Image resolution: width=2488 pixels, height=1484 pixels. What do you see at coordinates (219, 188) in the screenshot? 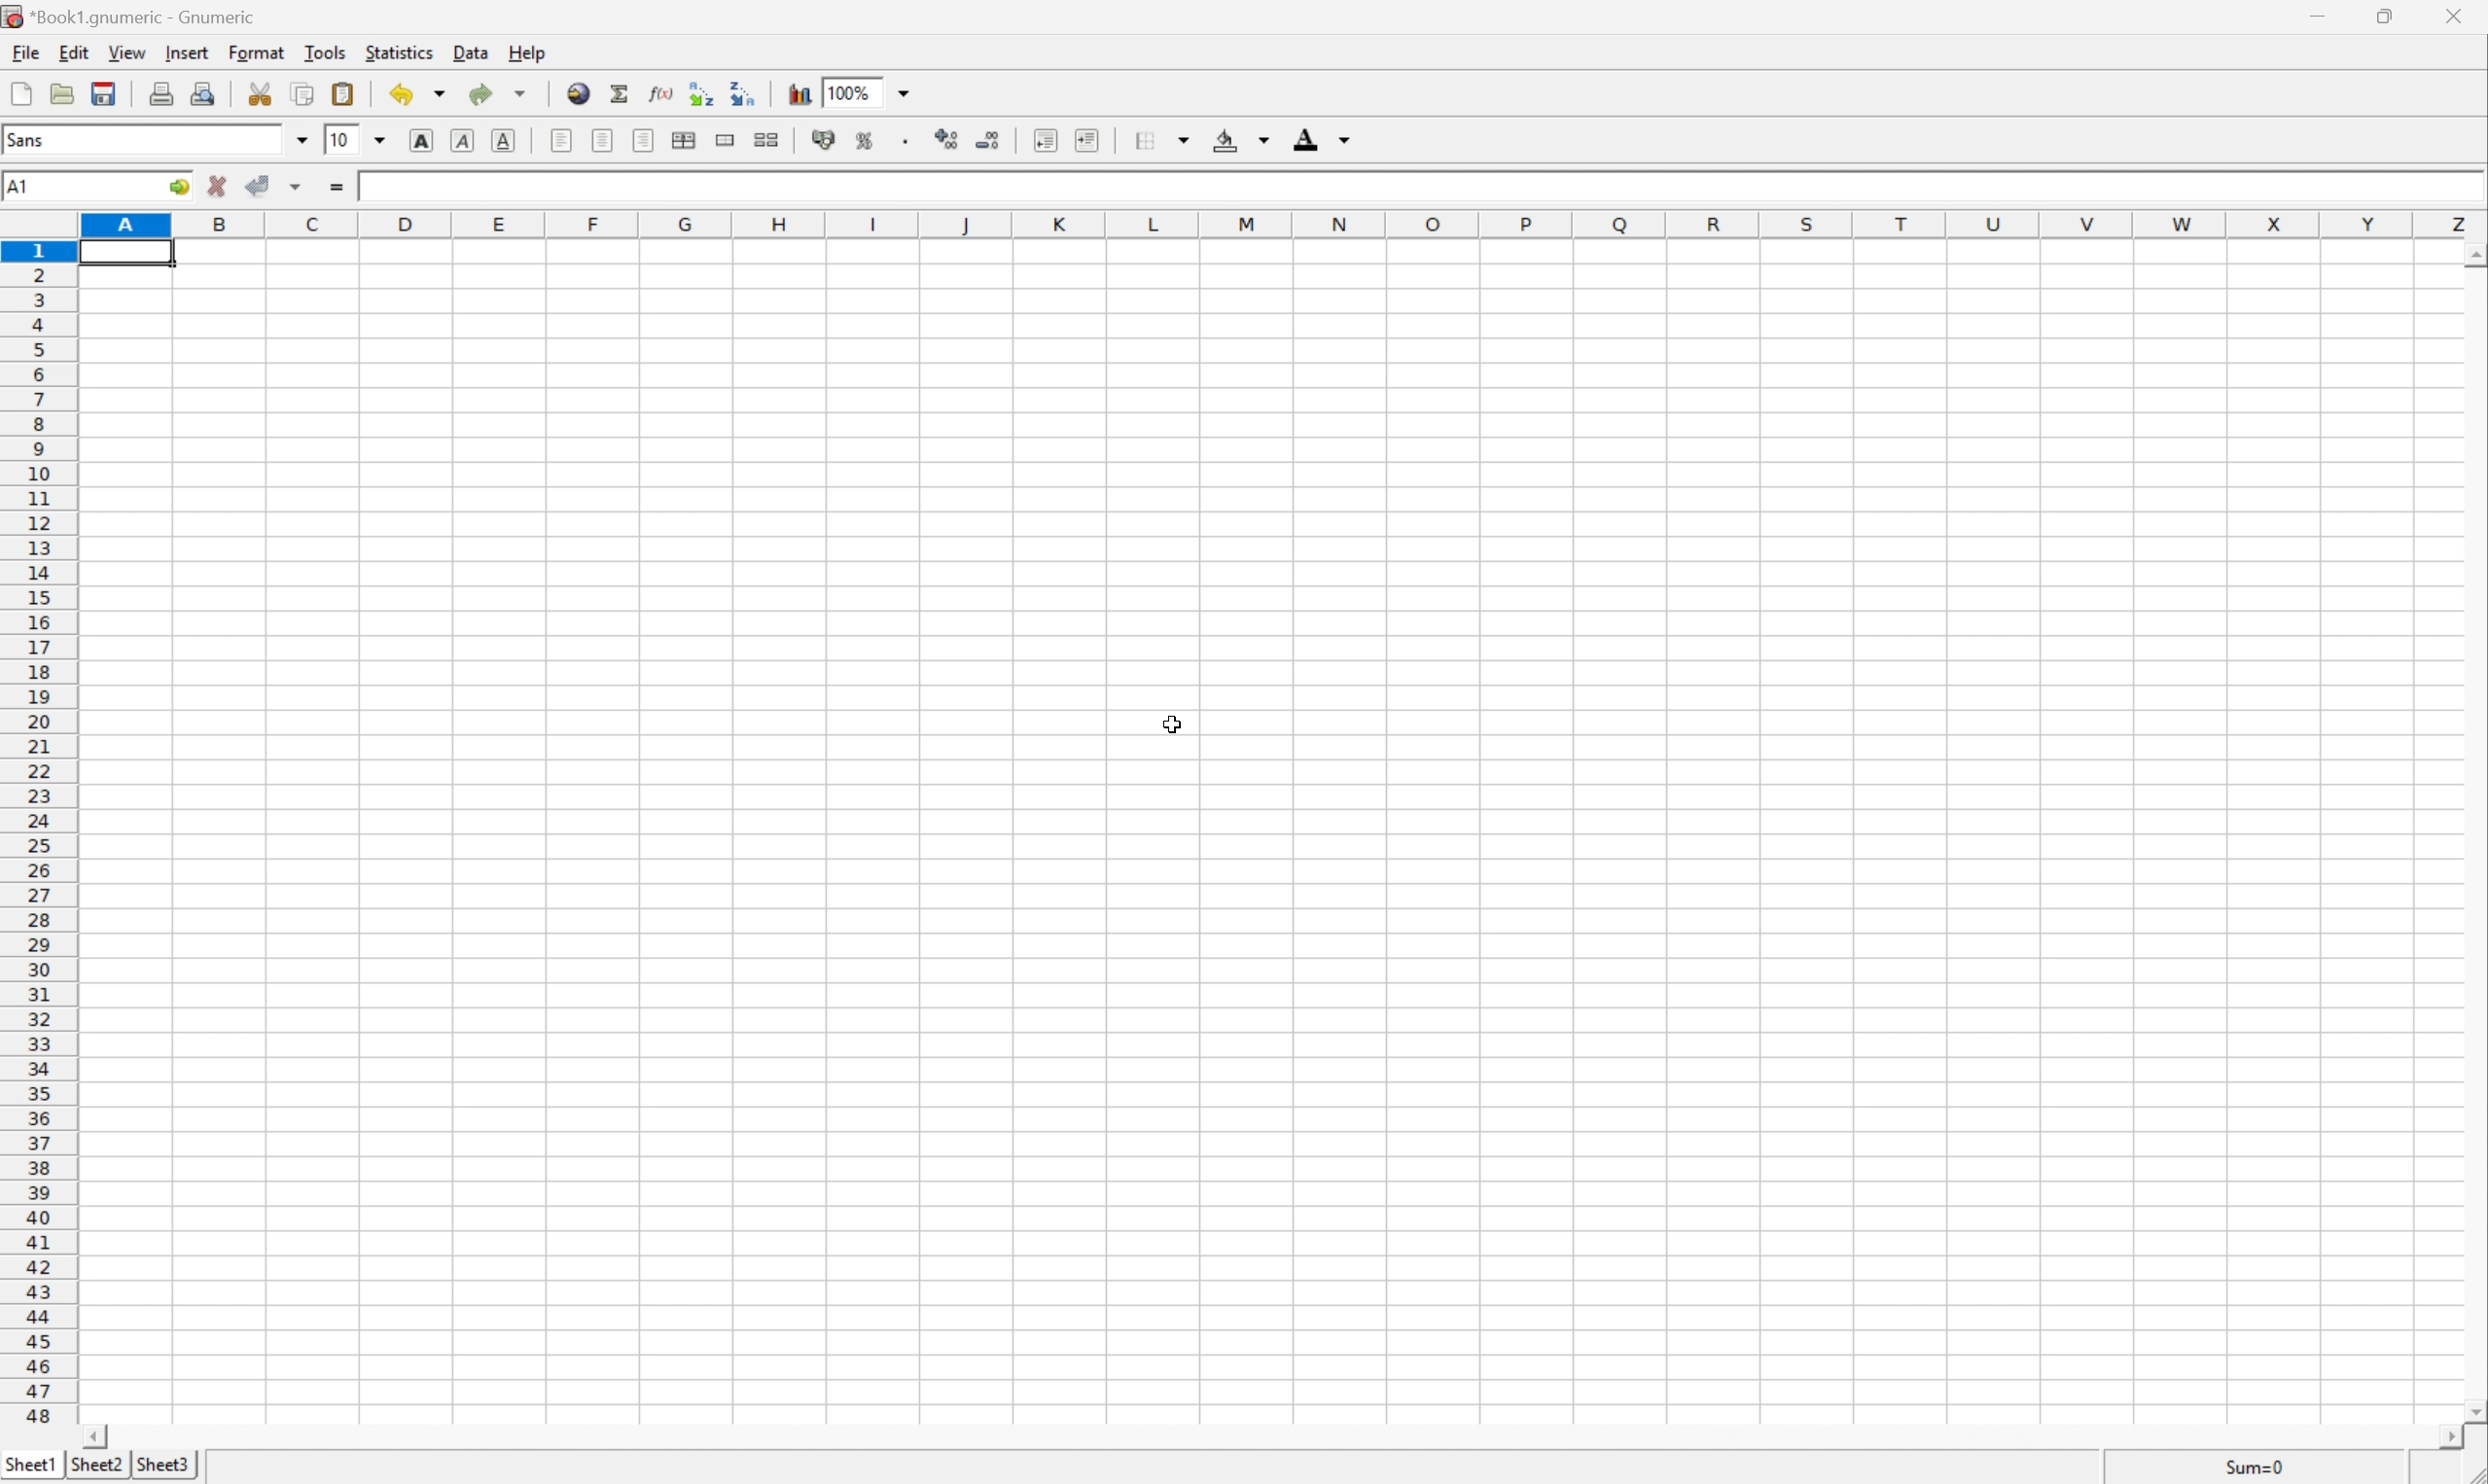
I see `Cancel changes` at bounding box center [219, 188].